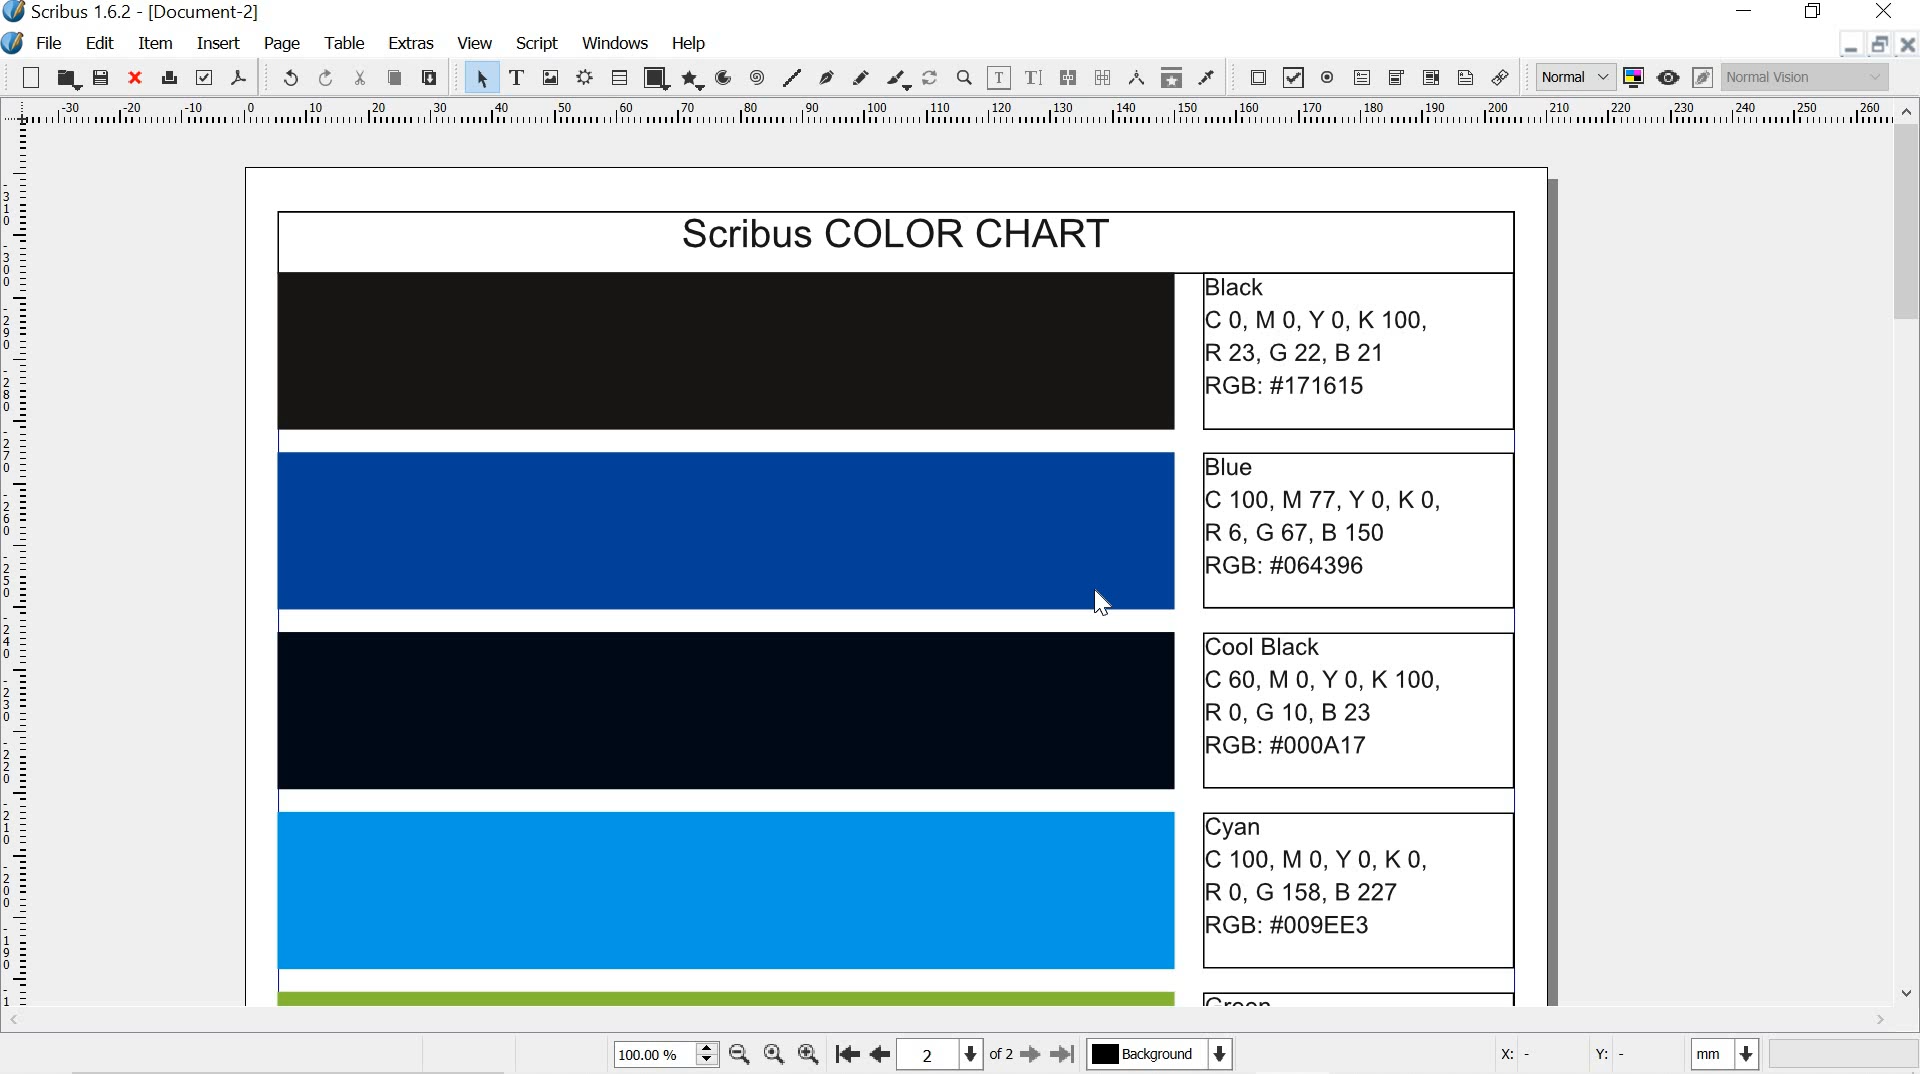  What do you see at coordinates (879, 1052) in the screenshot?
I see `Previous page` at bounding box center [879, 1052].